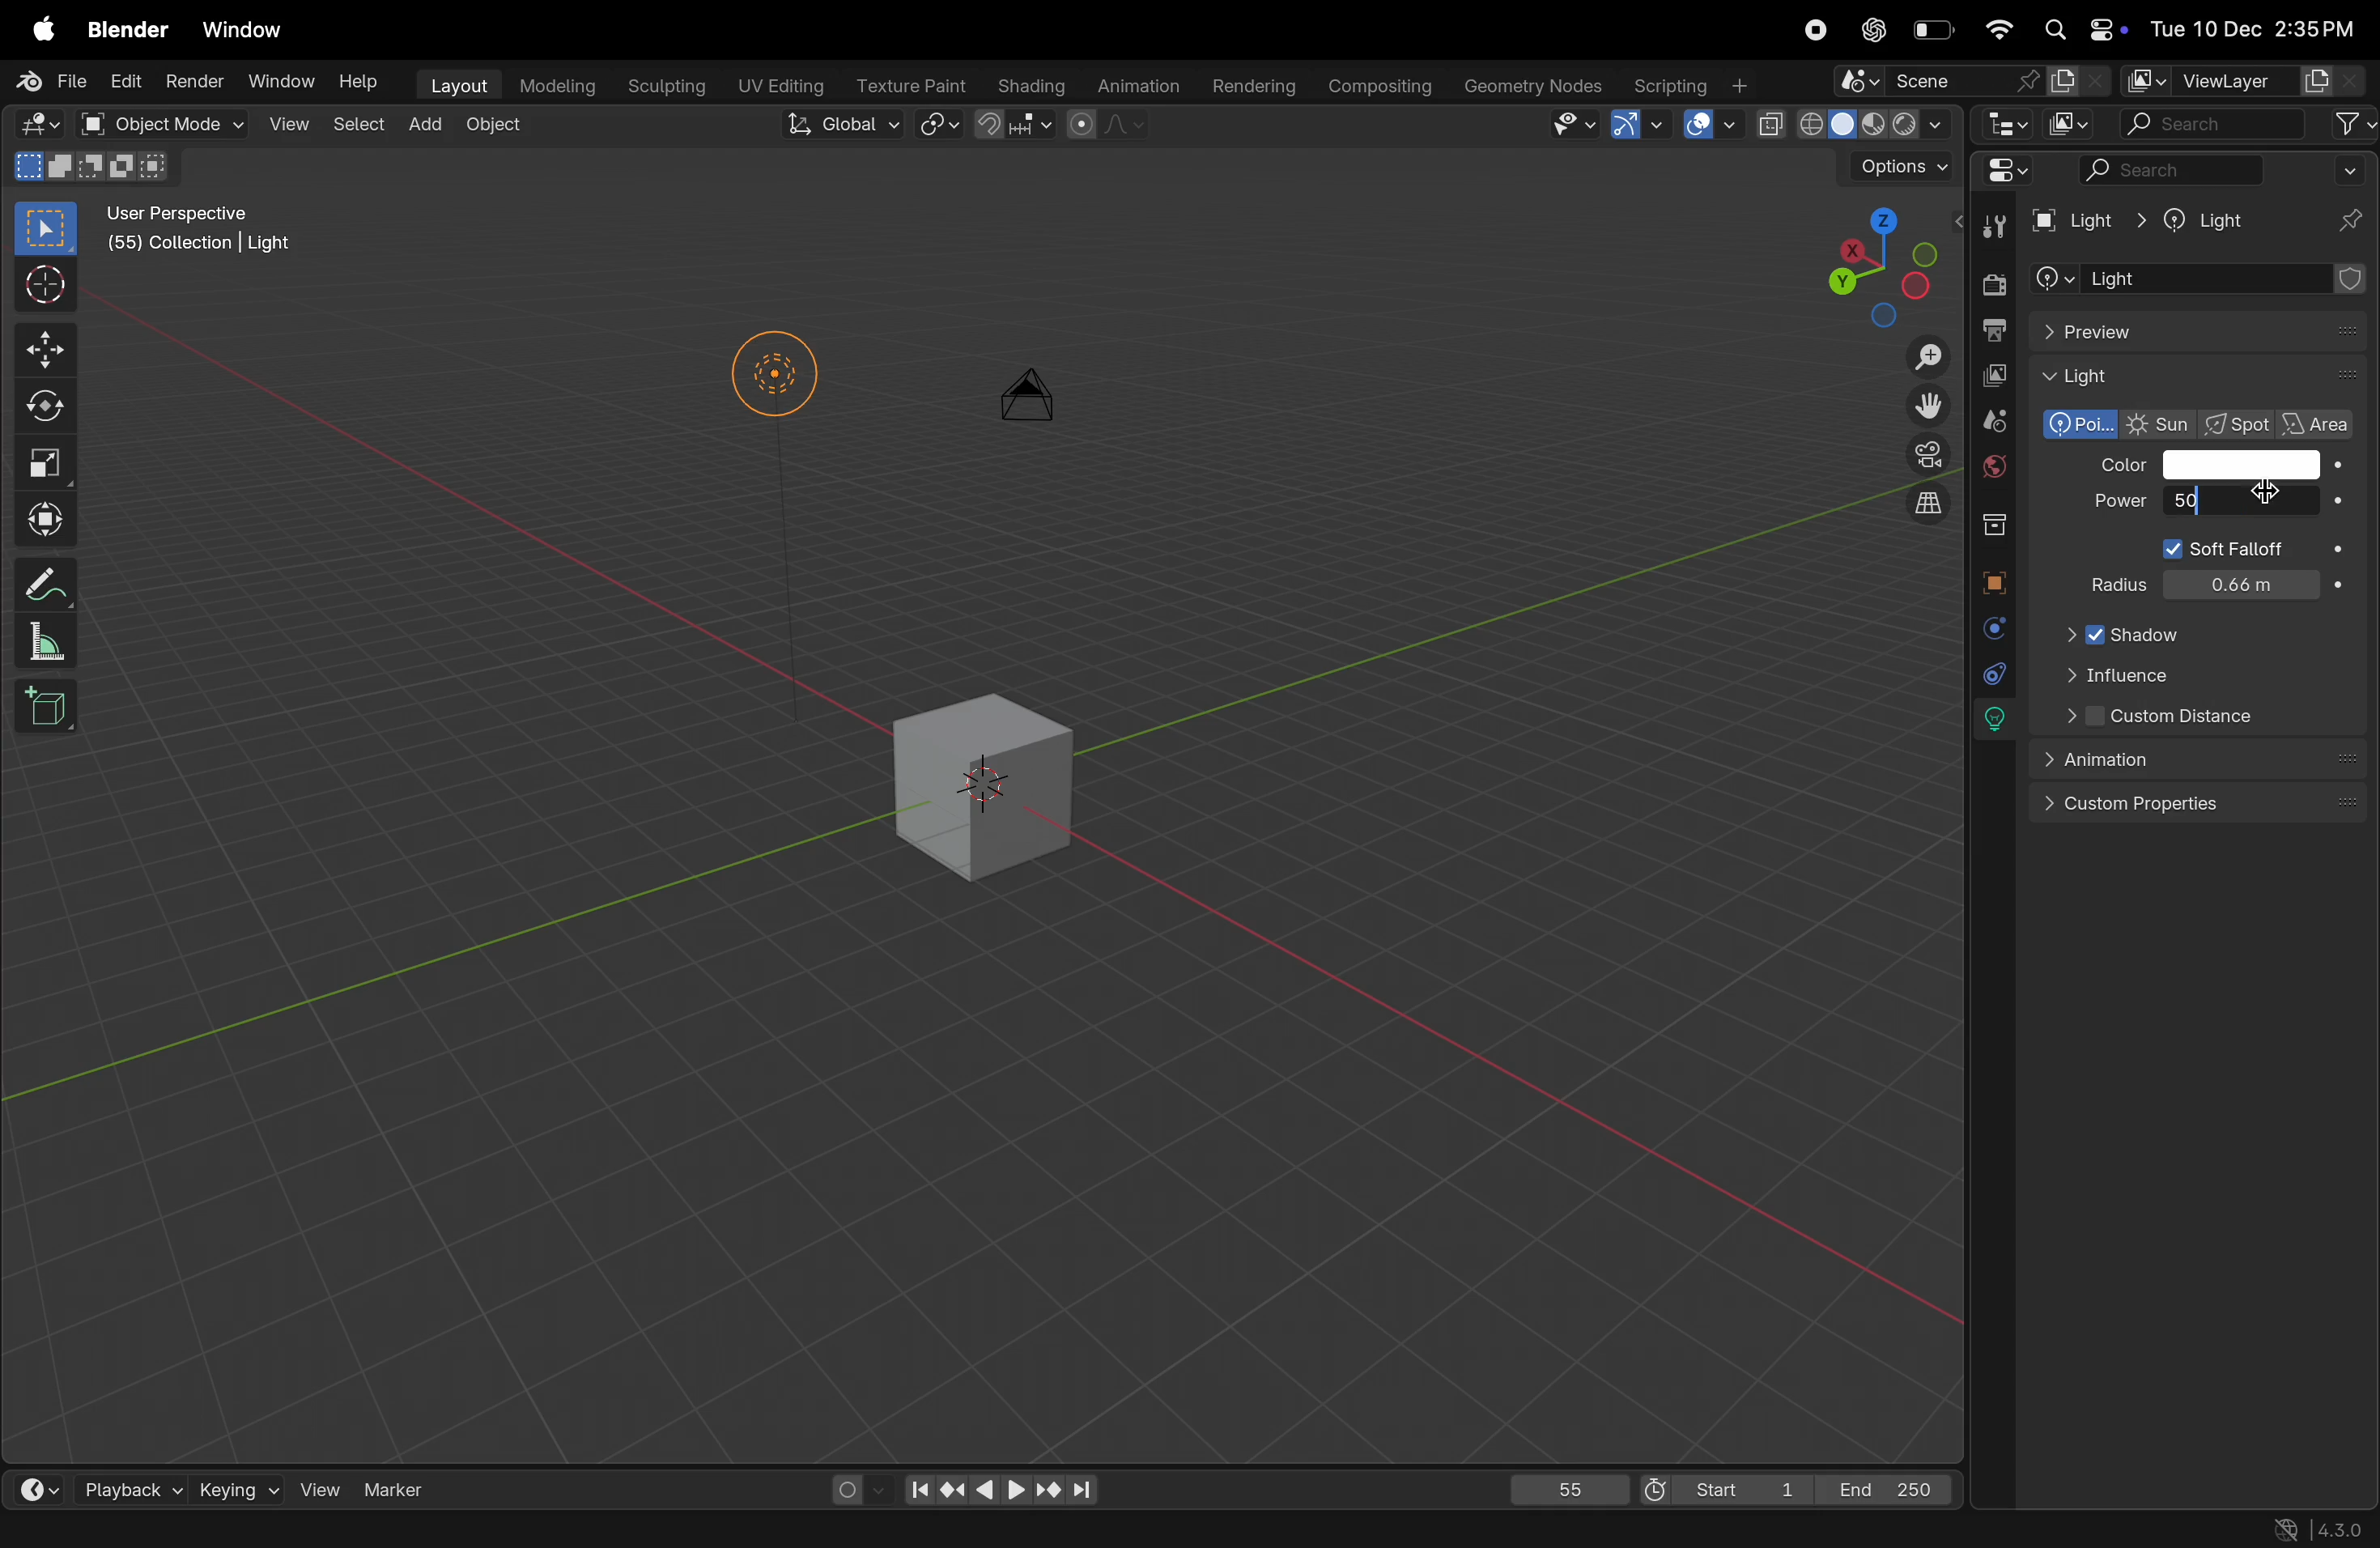 Image resolution: width=2380 pixels, height=1548 pixels. I want to click on auto keying, so click(853, 1487).